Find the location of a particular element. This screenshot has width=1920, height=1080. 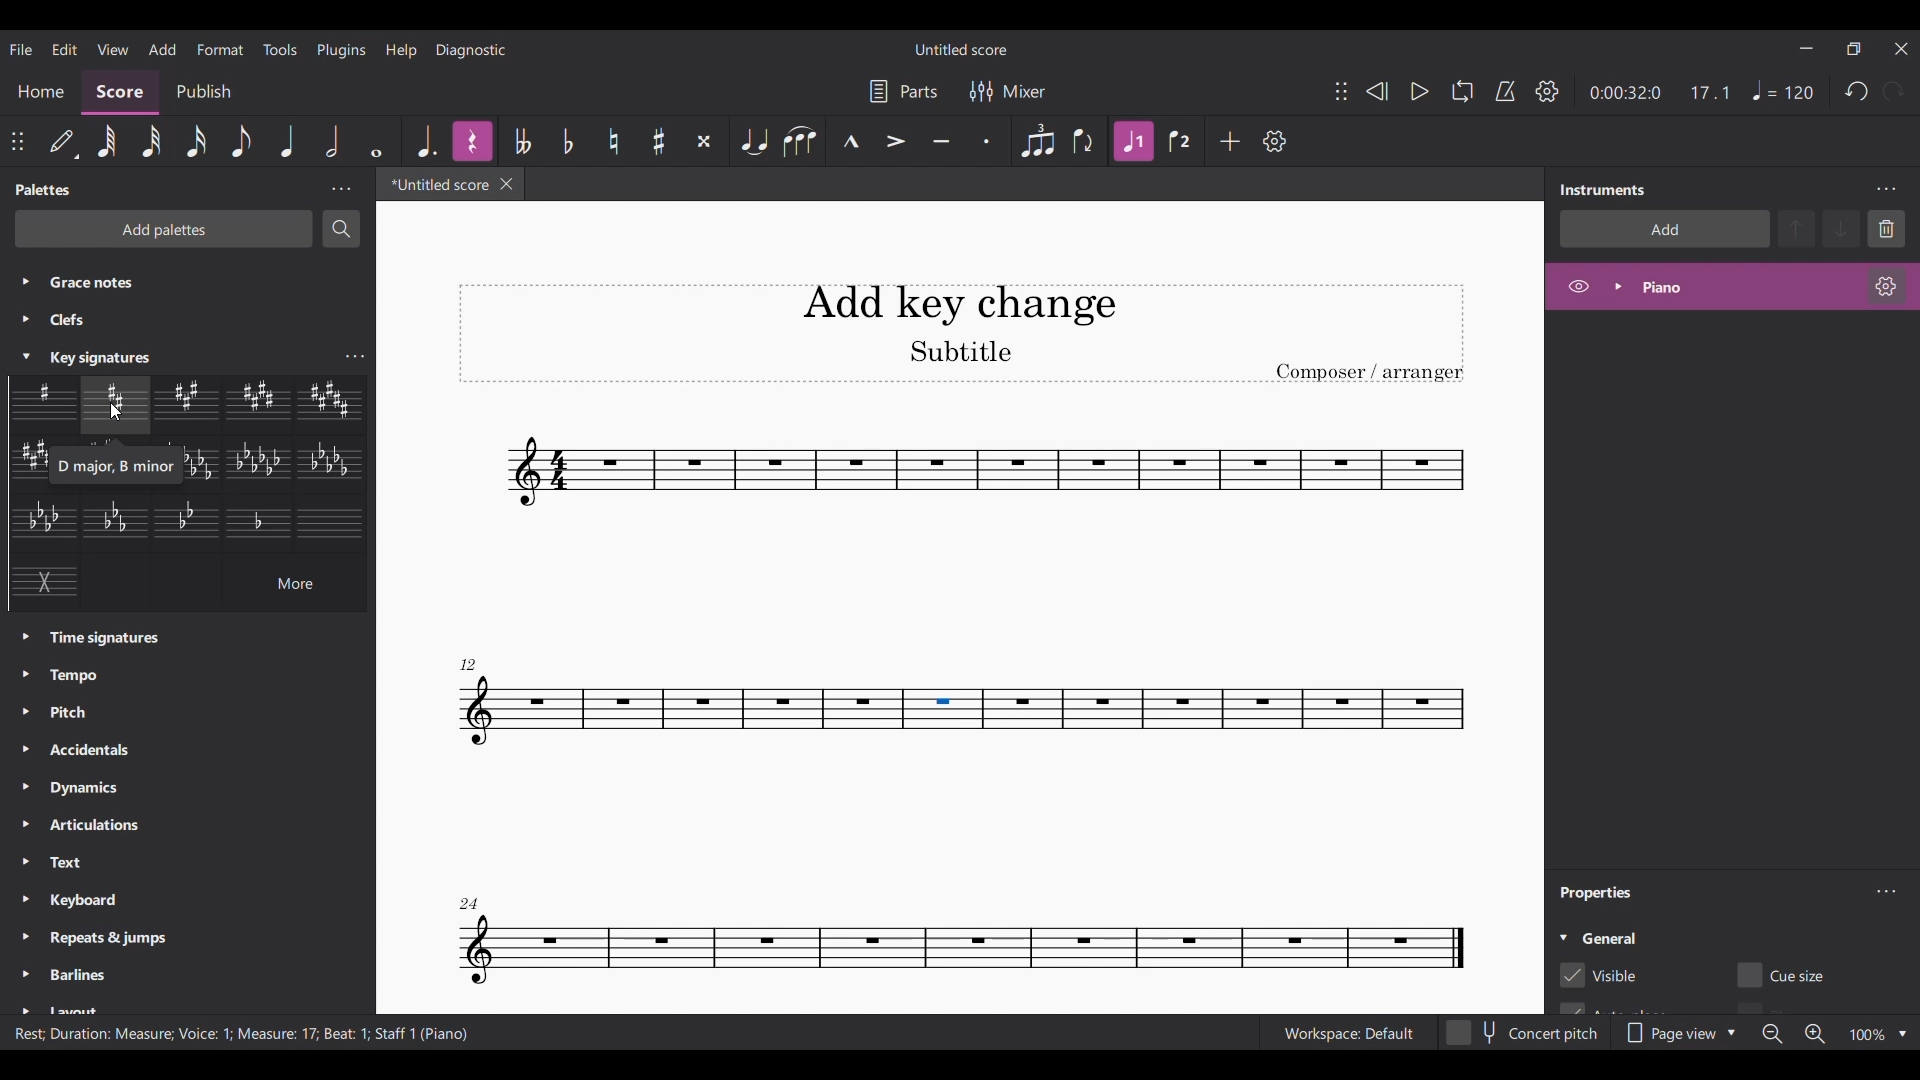

Accent is located at coordinates (895, 141).